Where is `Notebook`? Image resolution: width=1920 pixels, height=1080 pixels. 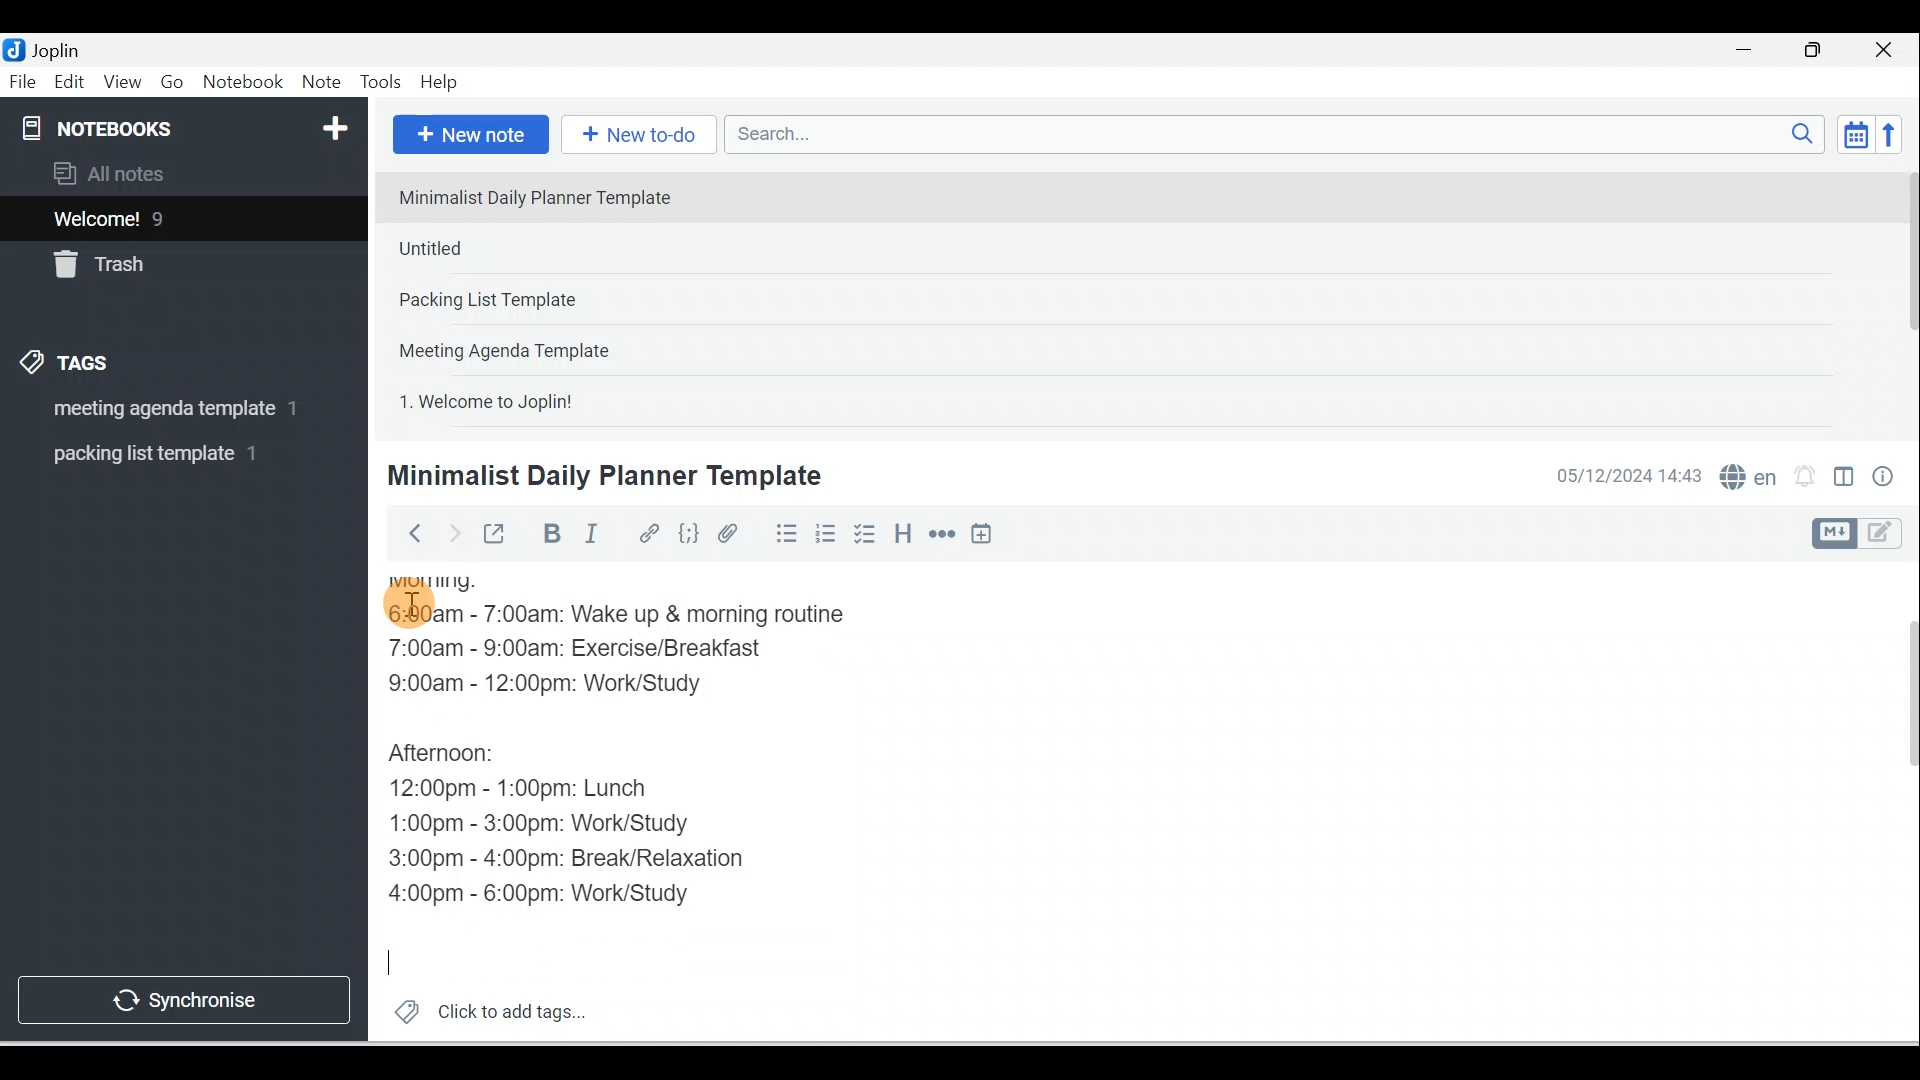
Notebook is located at coordinates (242, 83).